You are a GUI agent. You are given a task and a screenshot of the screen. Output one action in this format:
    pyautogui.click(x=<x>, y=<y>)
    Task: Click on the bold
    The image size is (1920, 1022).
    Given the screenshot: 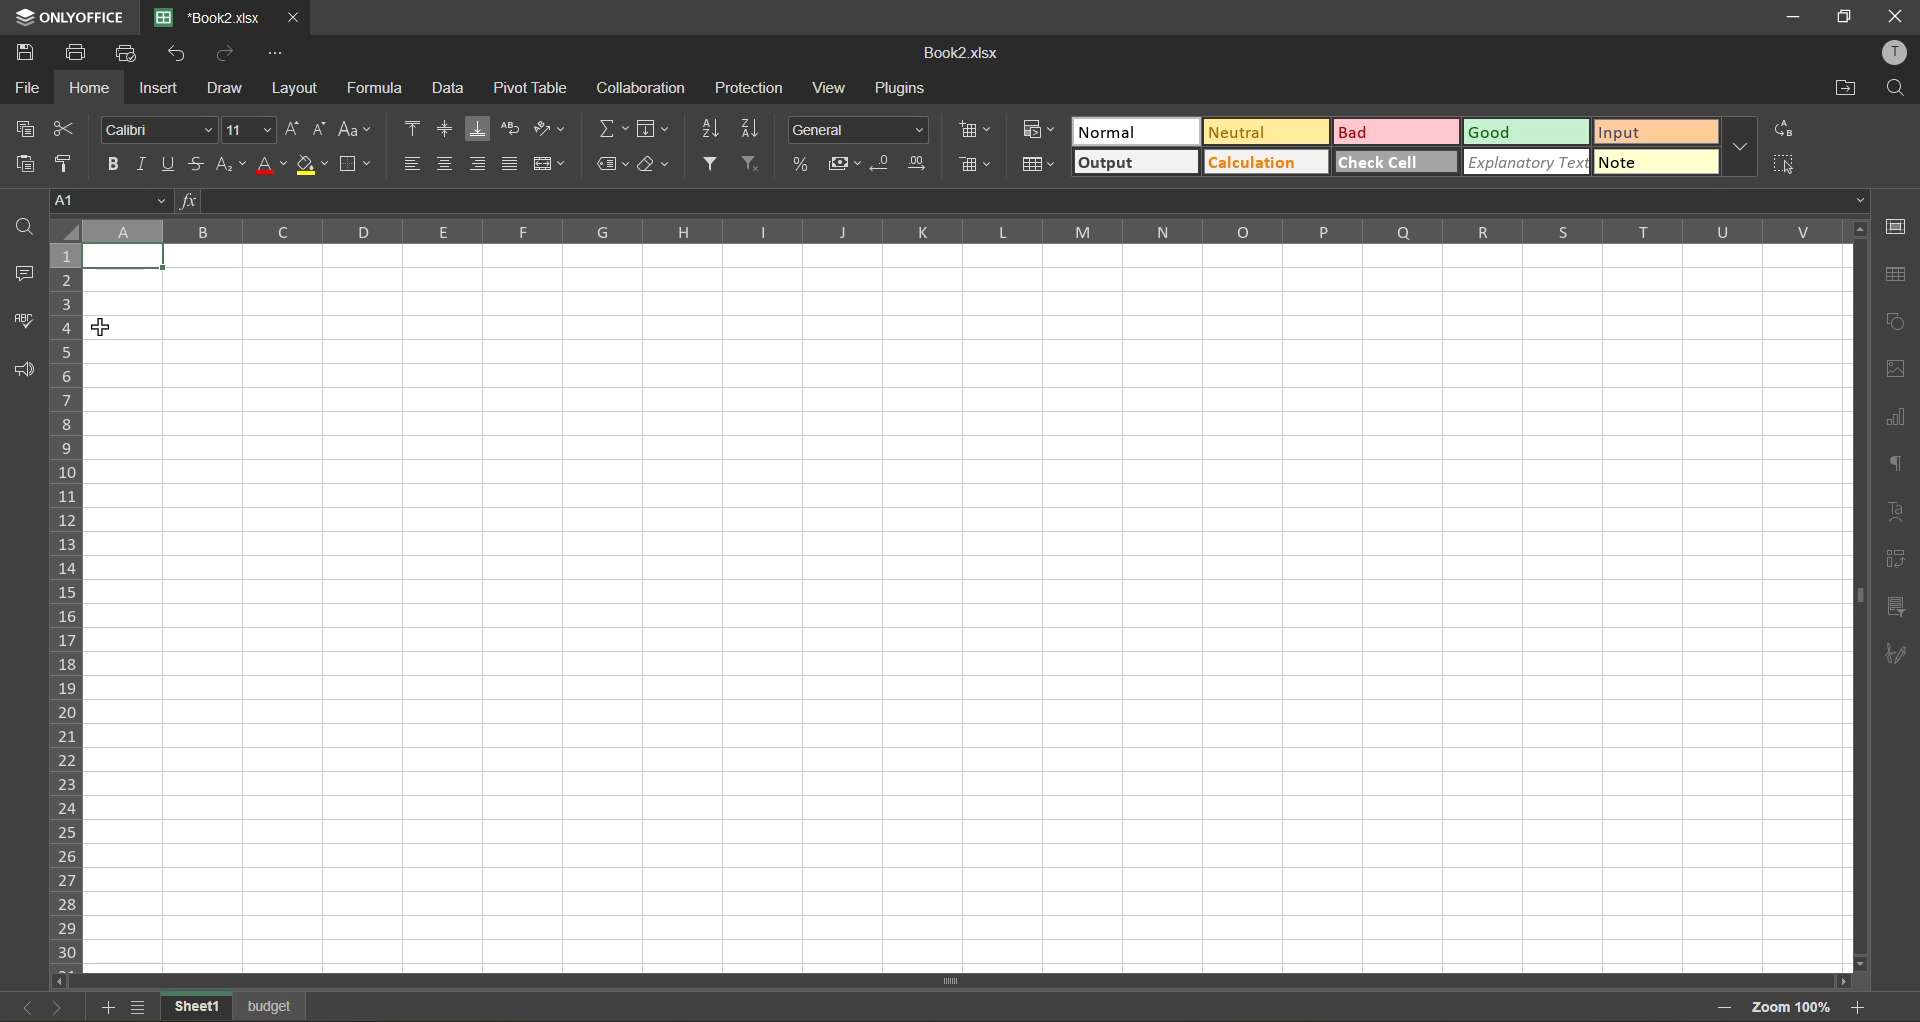 What is the action you would take?
    pyautogui.click(x=114, y=162)
    